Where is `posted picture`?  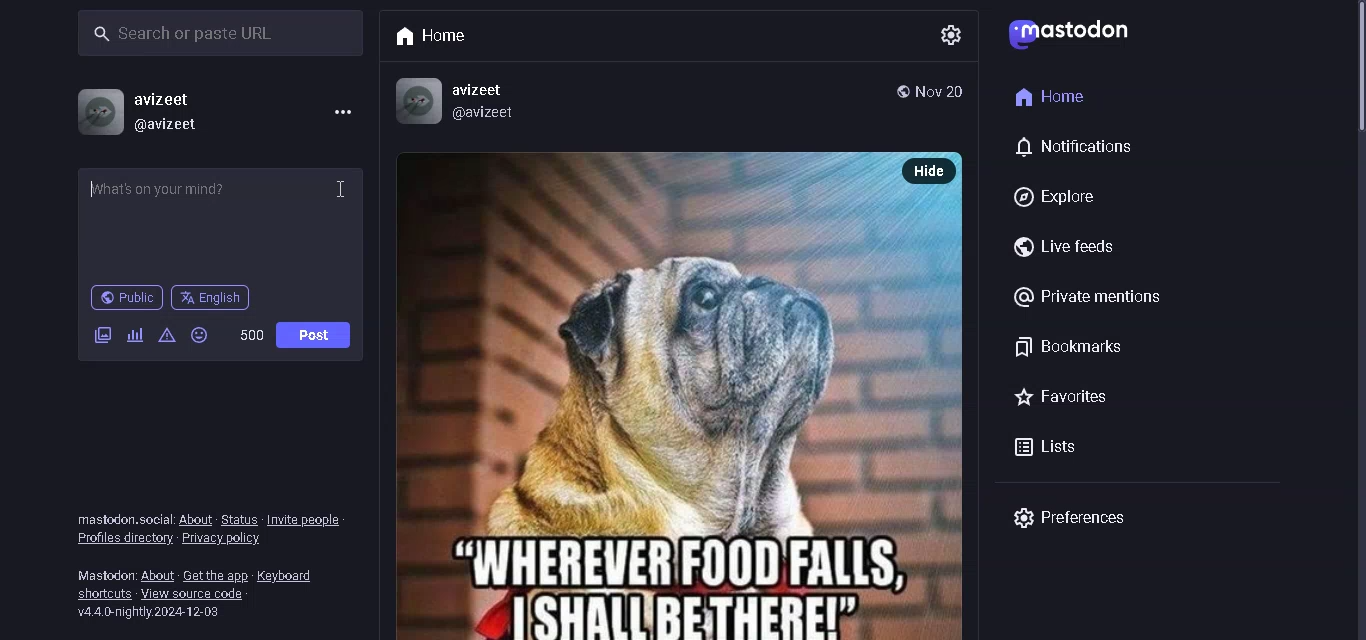
posted picture is located at coordinates (645, 395).